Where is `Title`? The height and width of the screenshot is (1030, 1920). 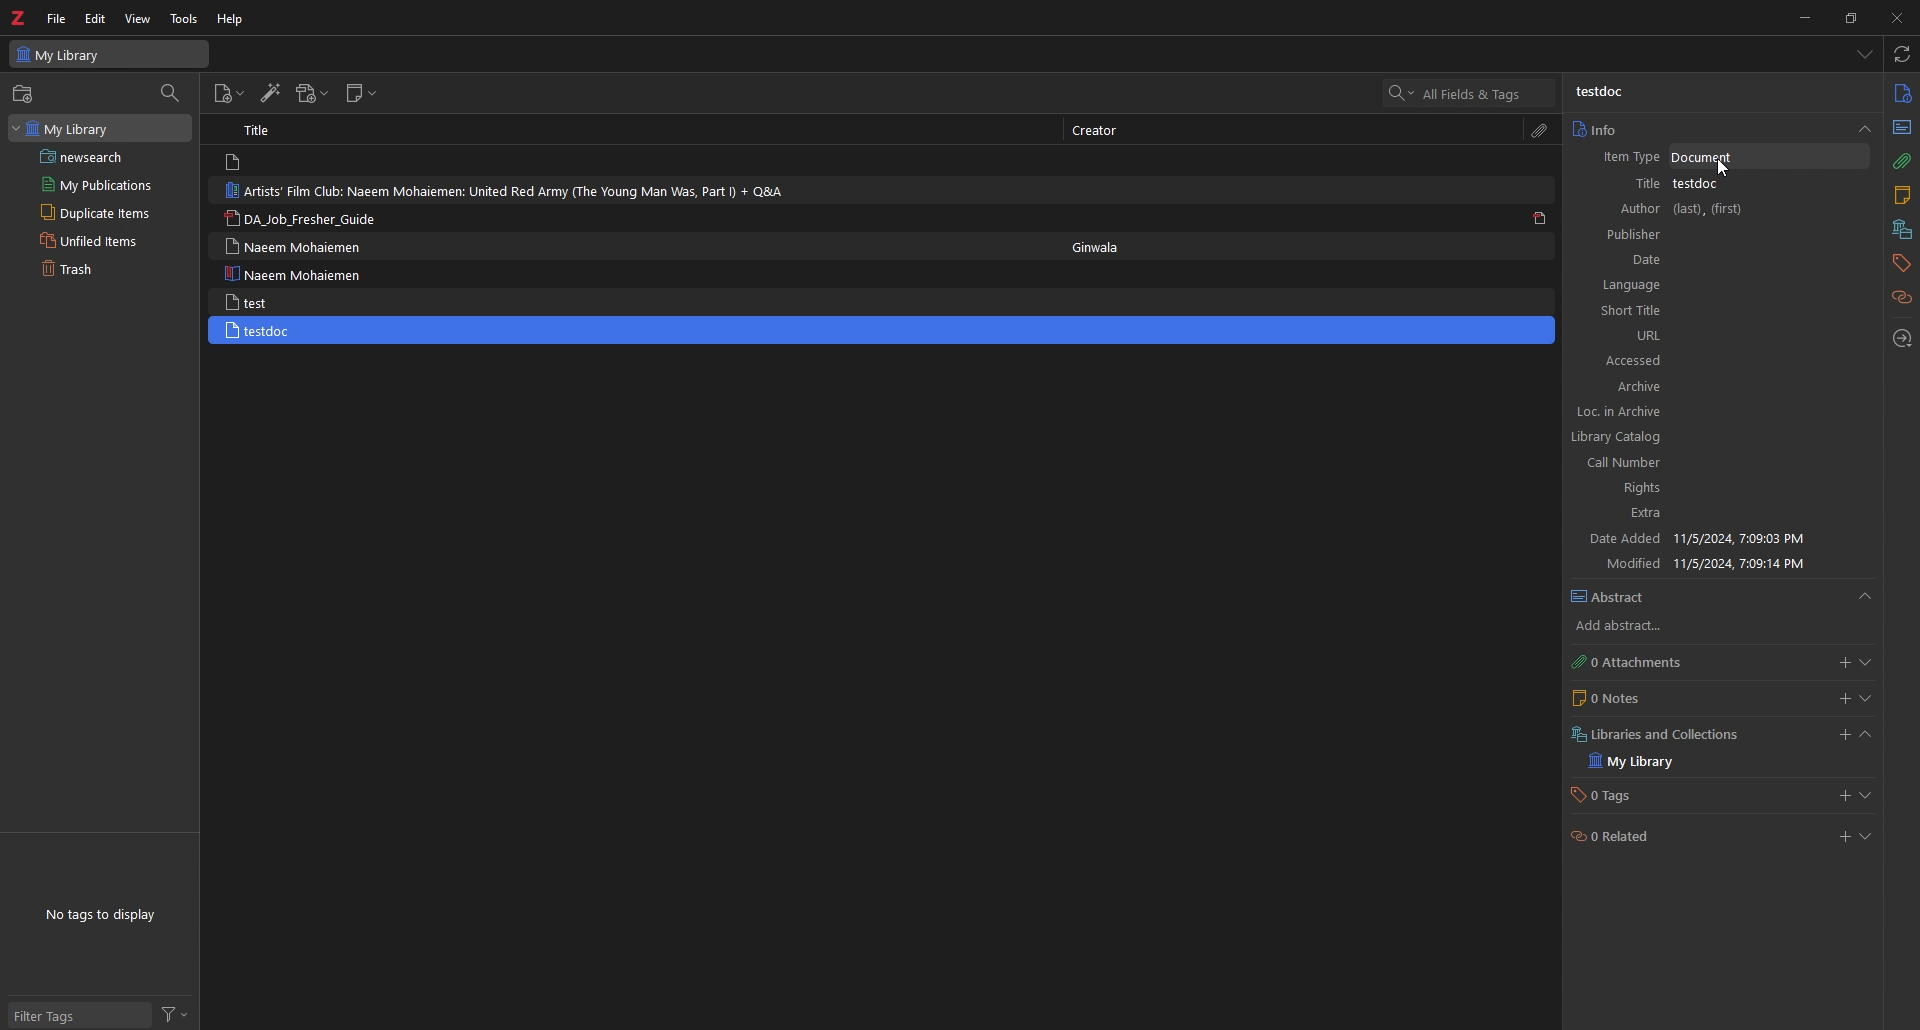 Title is located at coordinates (1628, 185).